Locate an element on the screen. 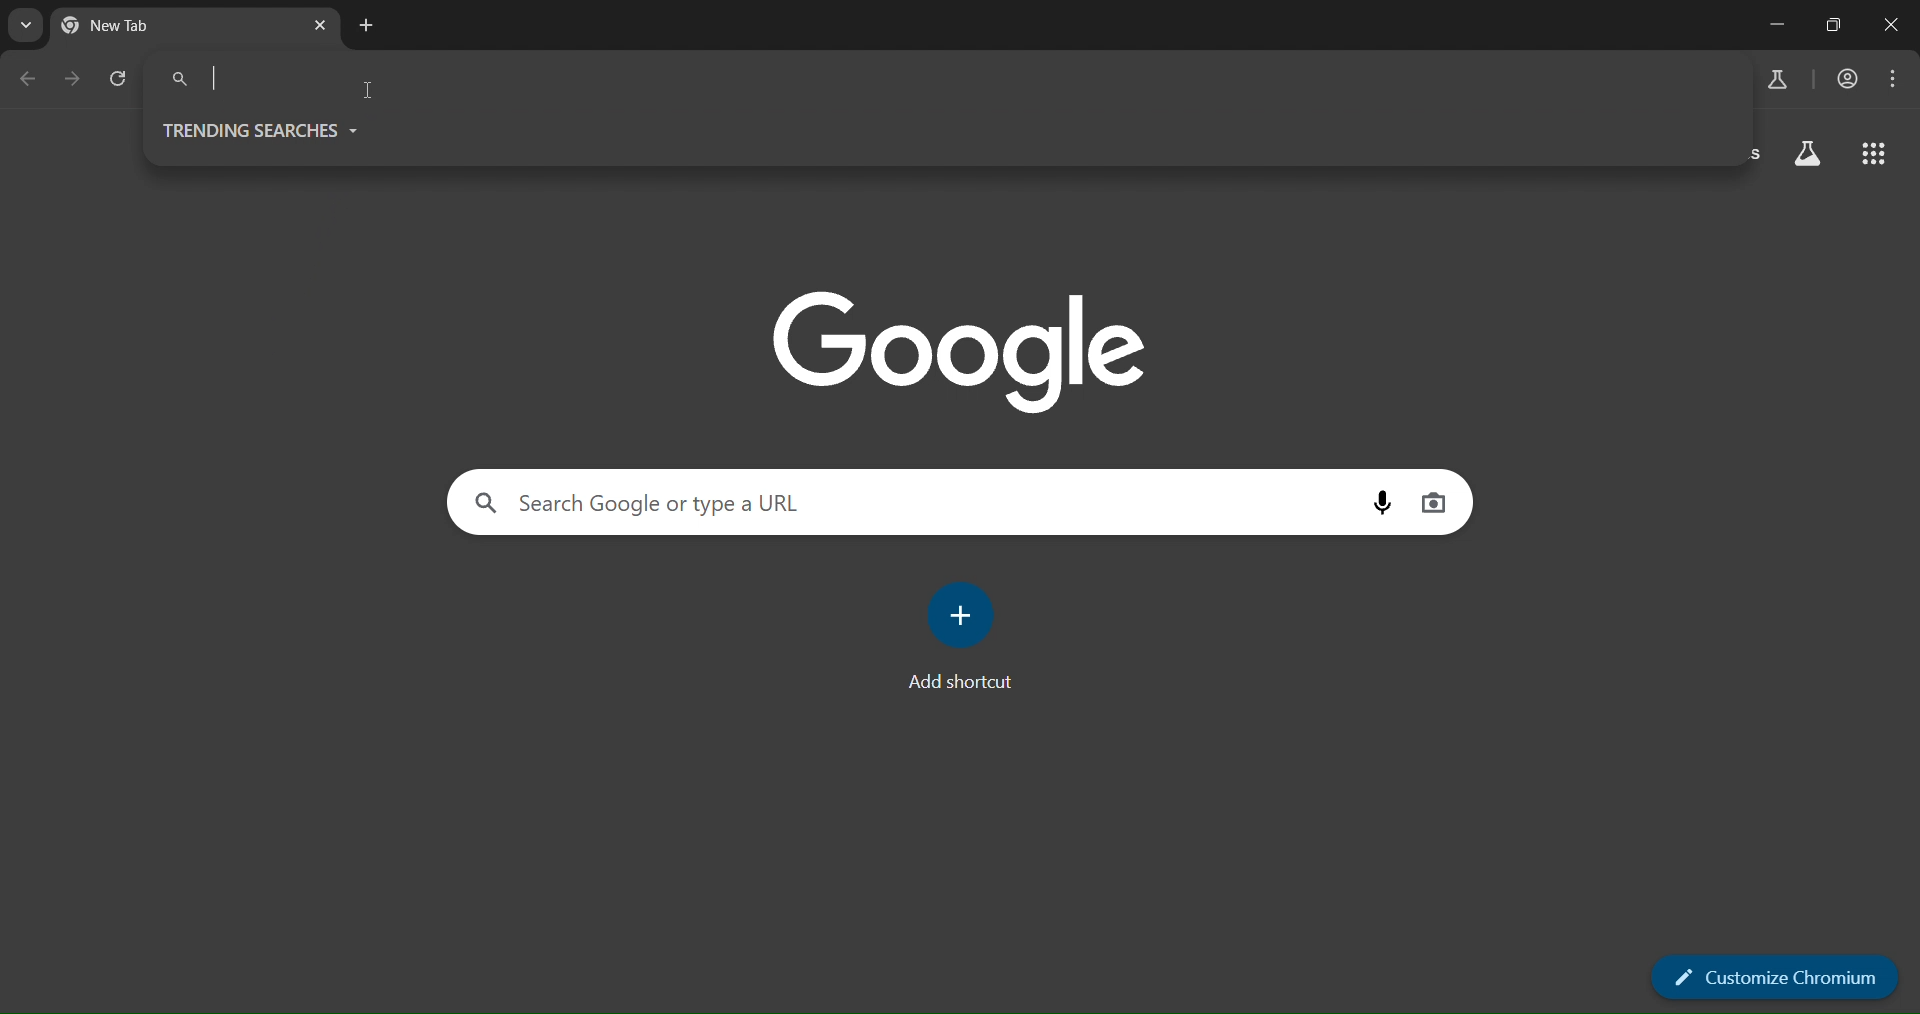 This screenshot has height=1014, width=1920. account is located at coordinates (1845, 78).